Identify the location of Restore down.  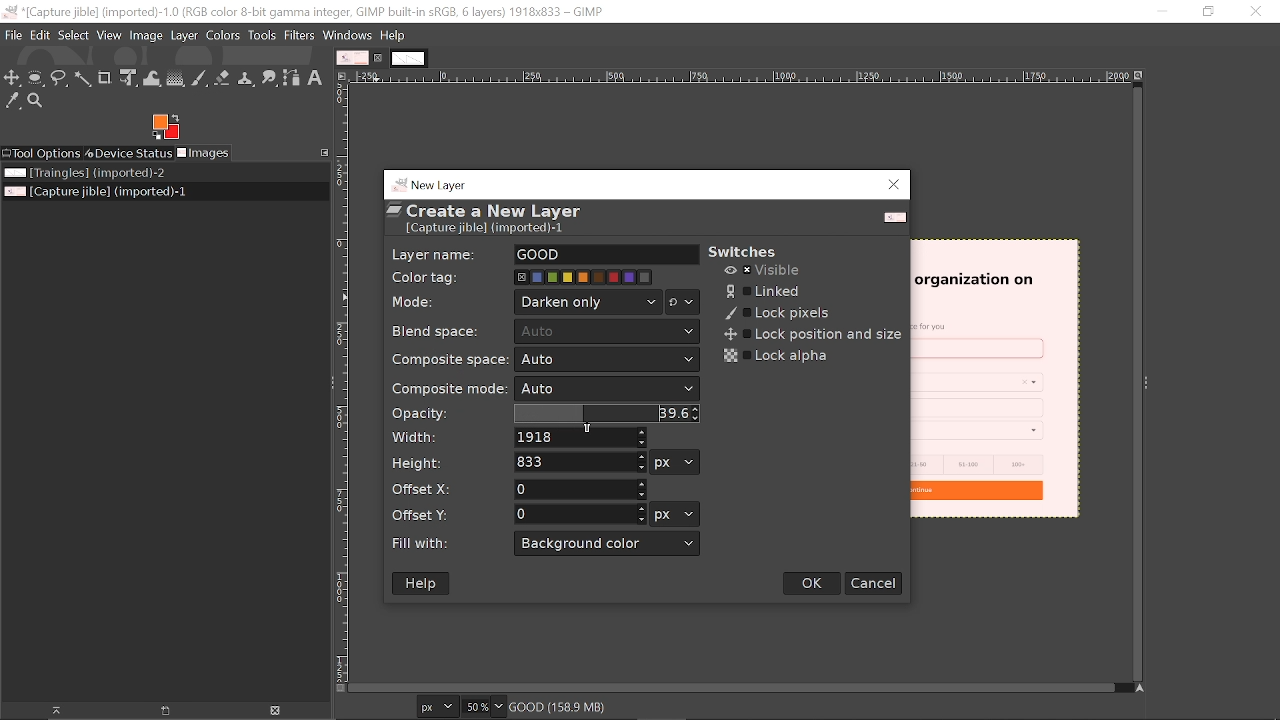
(1209, 12).